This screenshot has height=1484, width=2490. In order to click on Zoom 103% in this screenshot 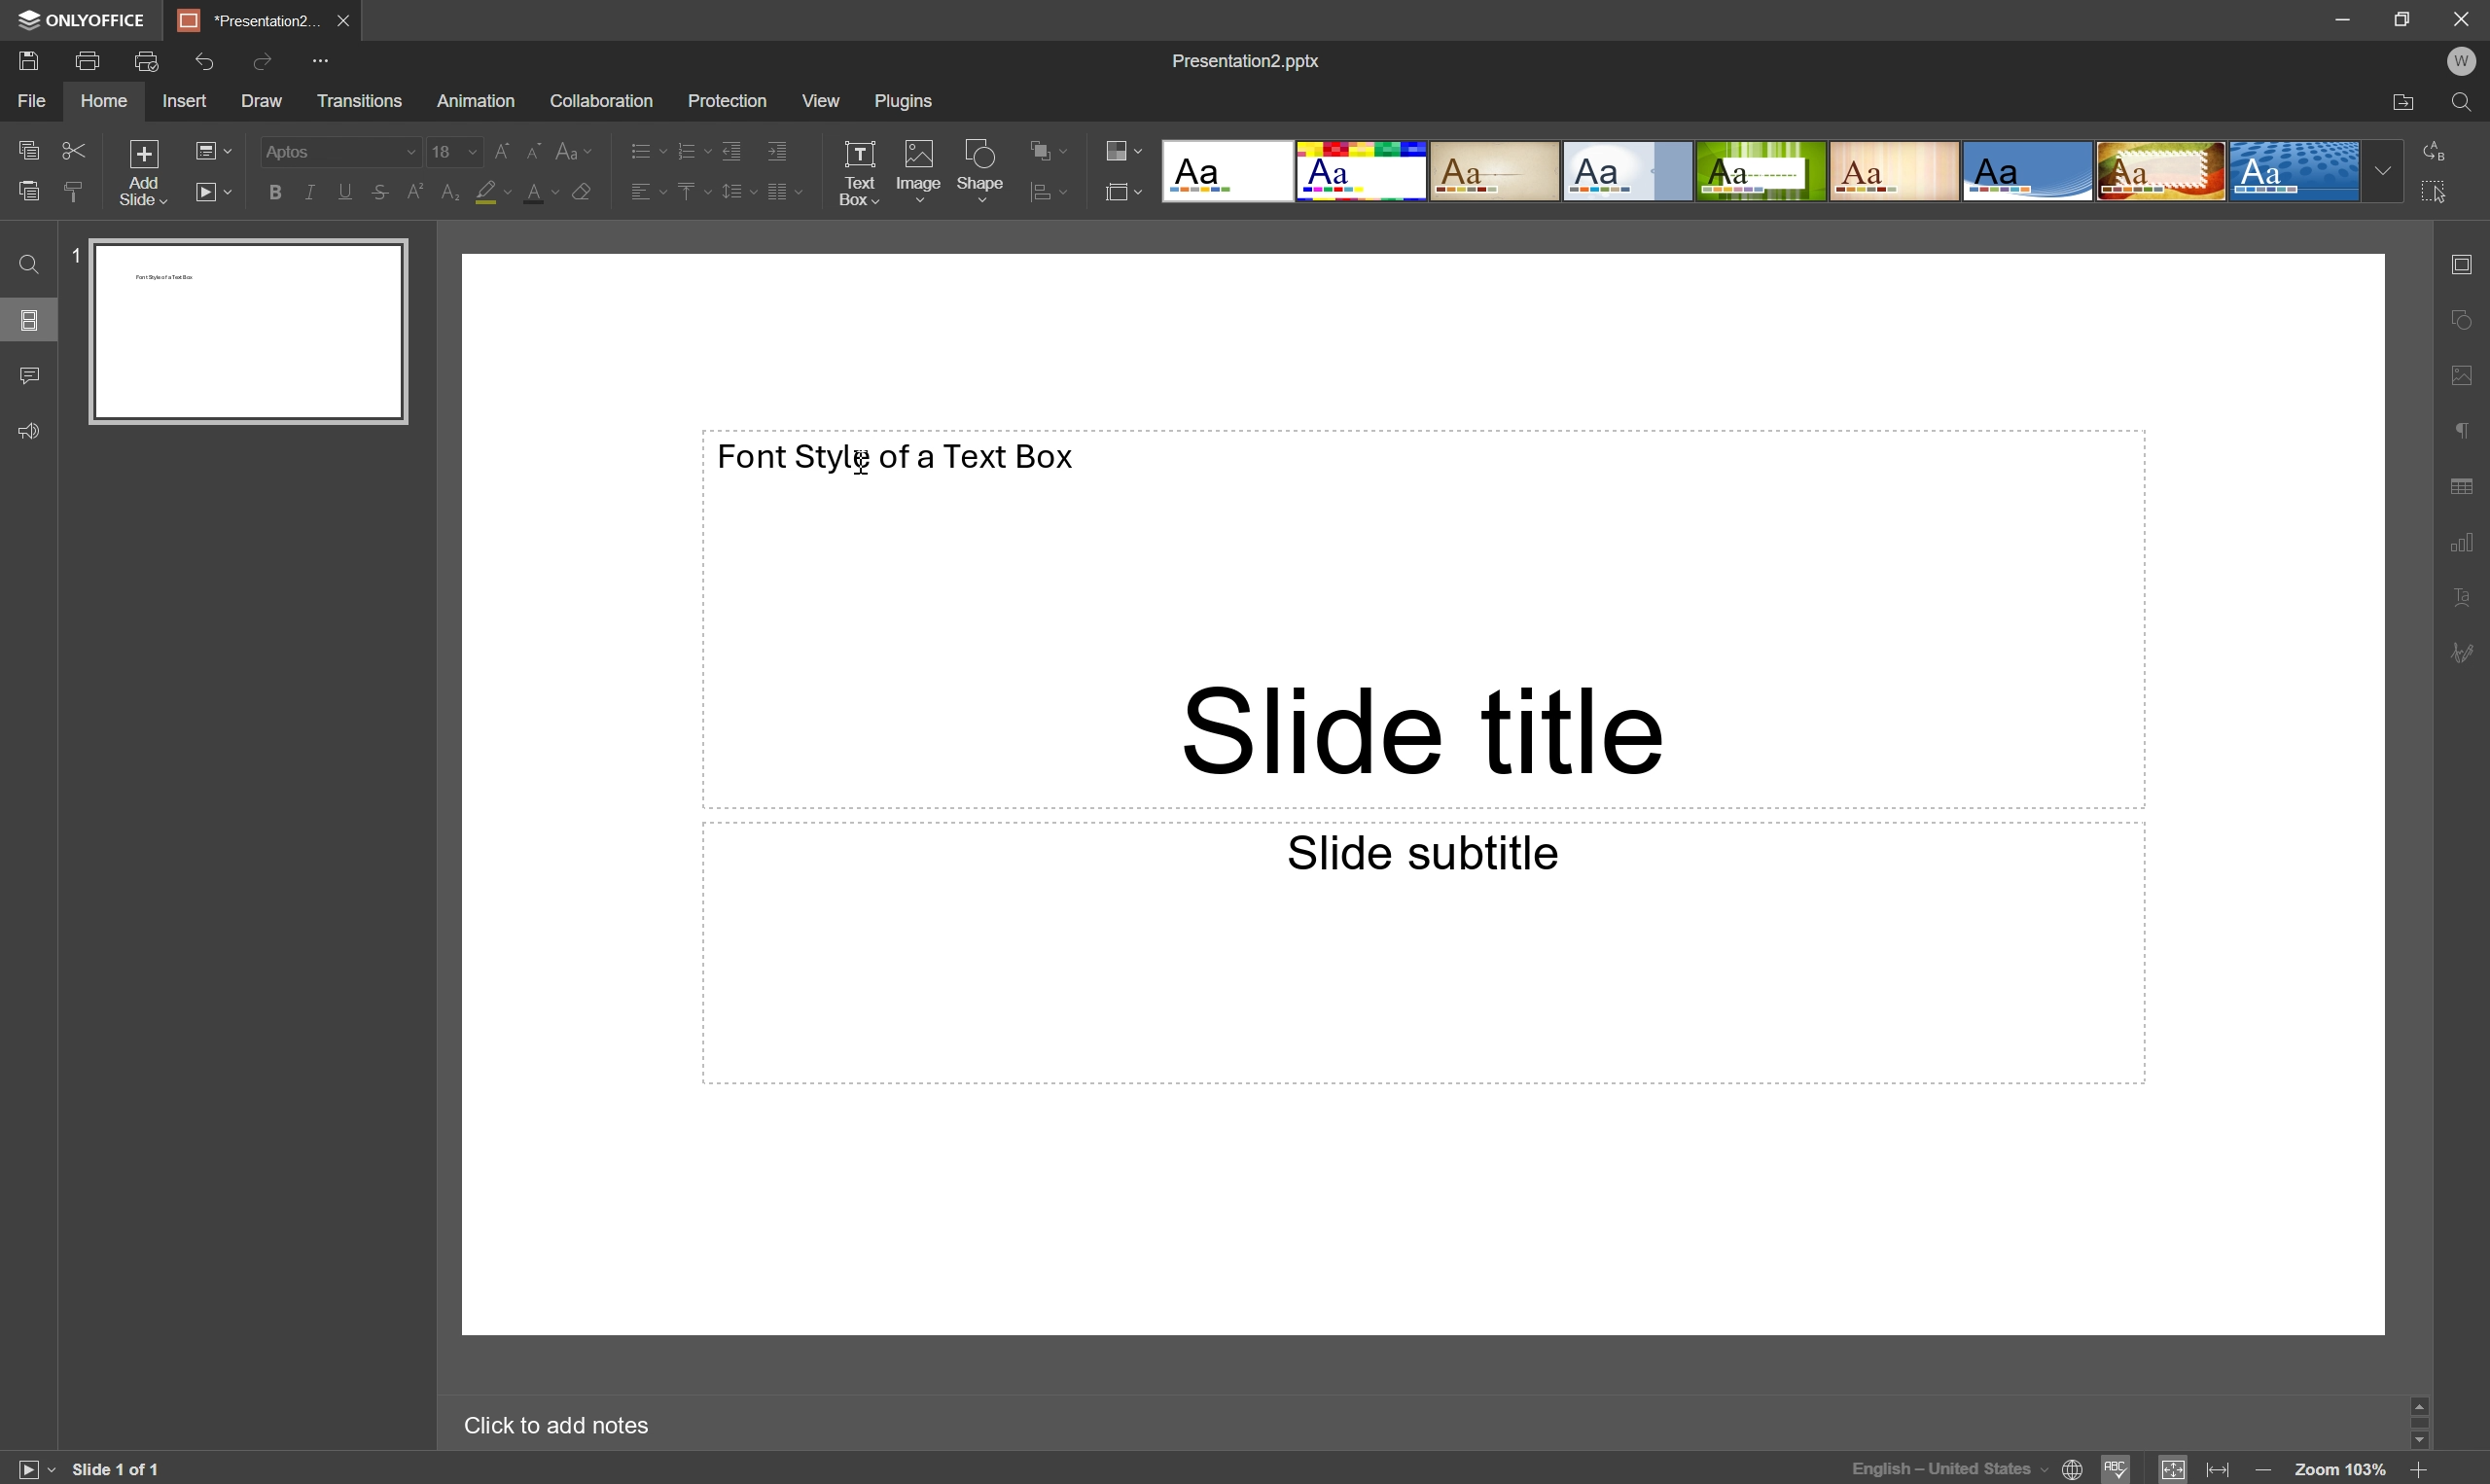, I will do `click(2345, 1471)`.